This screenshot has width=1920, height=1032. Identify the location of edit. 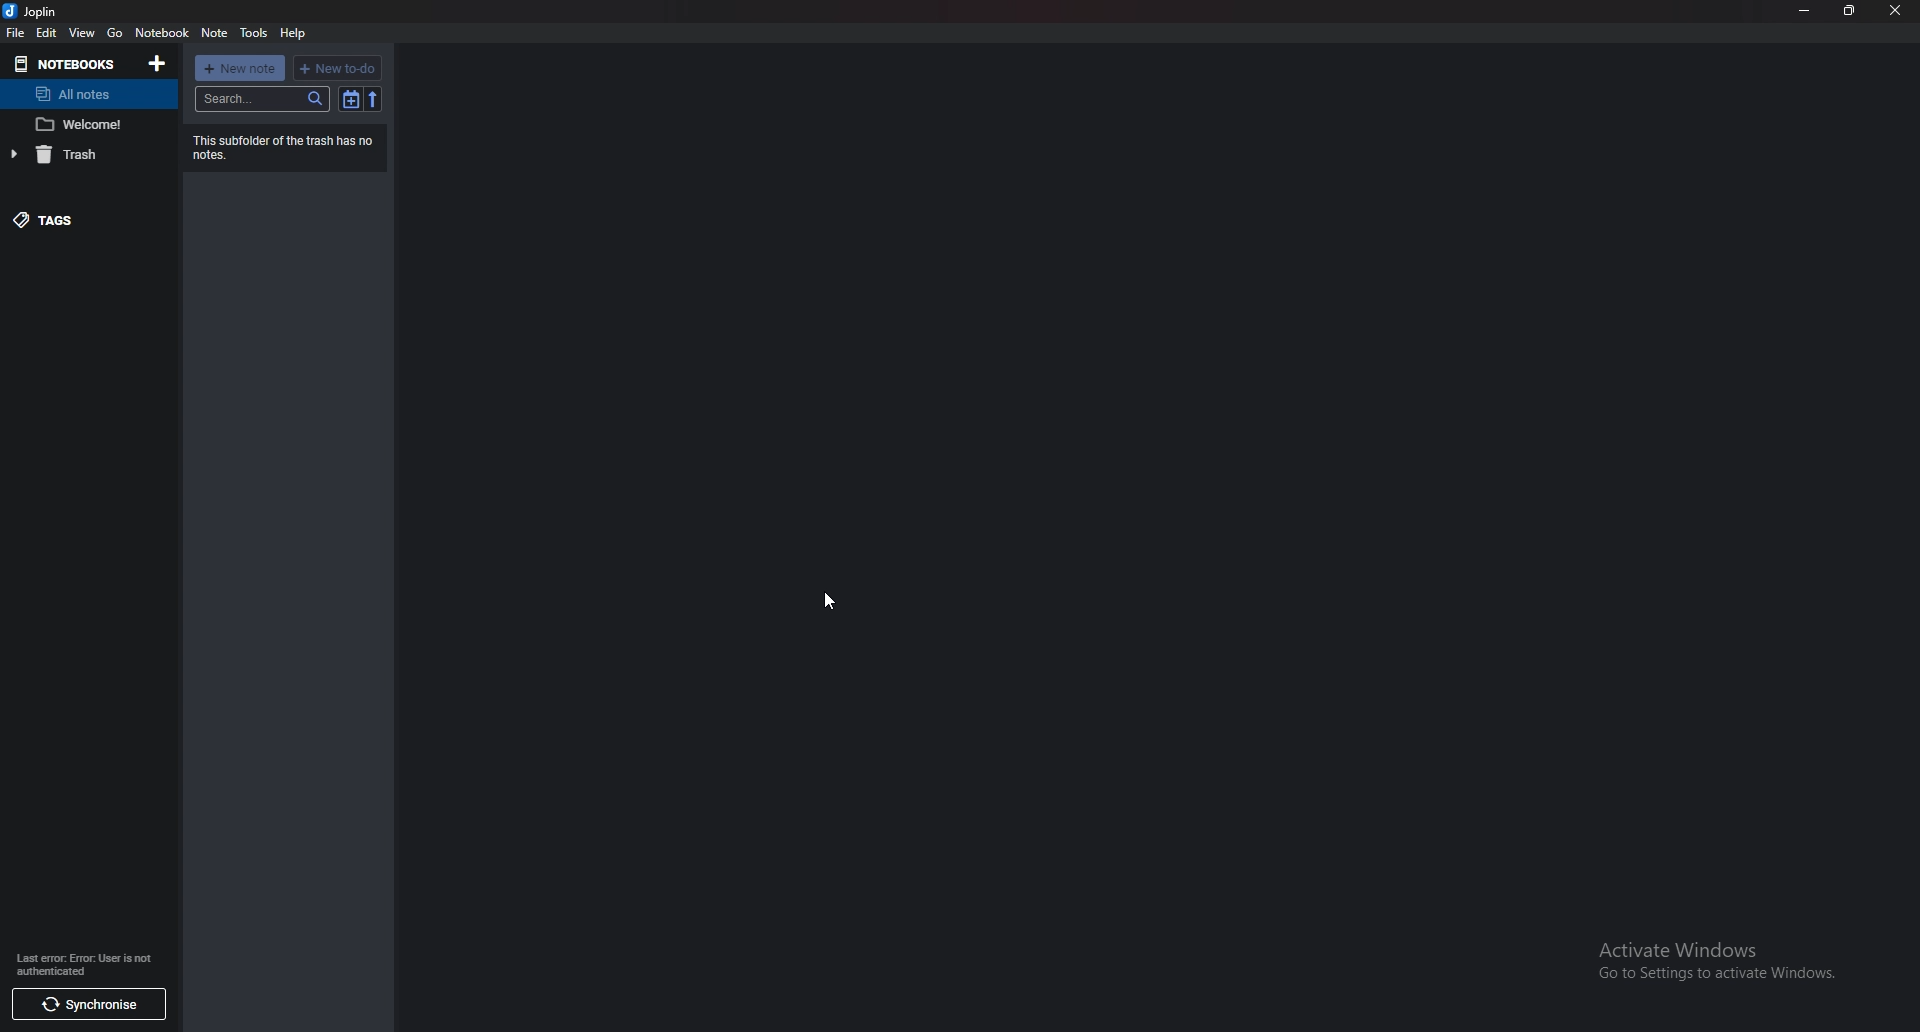
(48, 33).